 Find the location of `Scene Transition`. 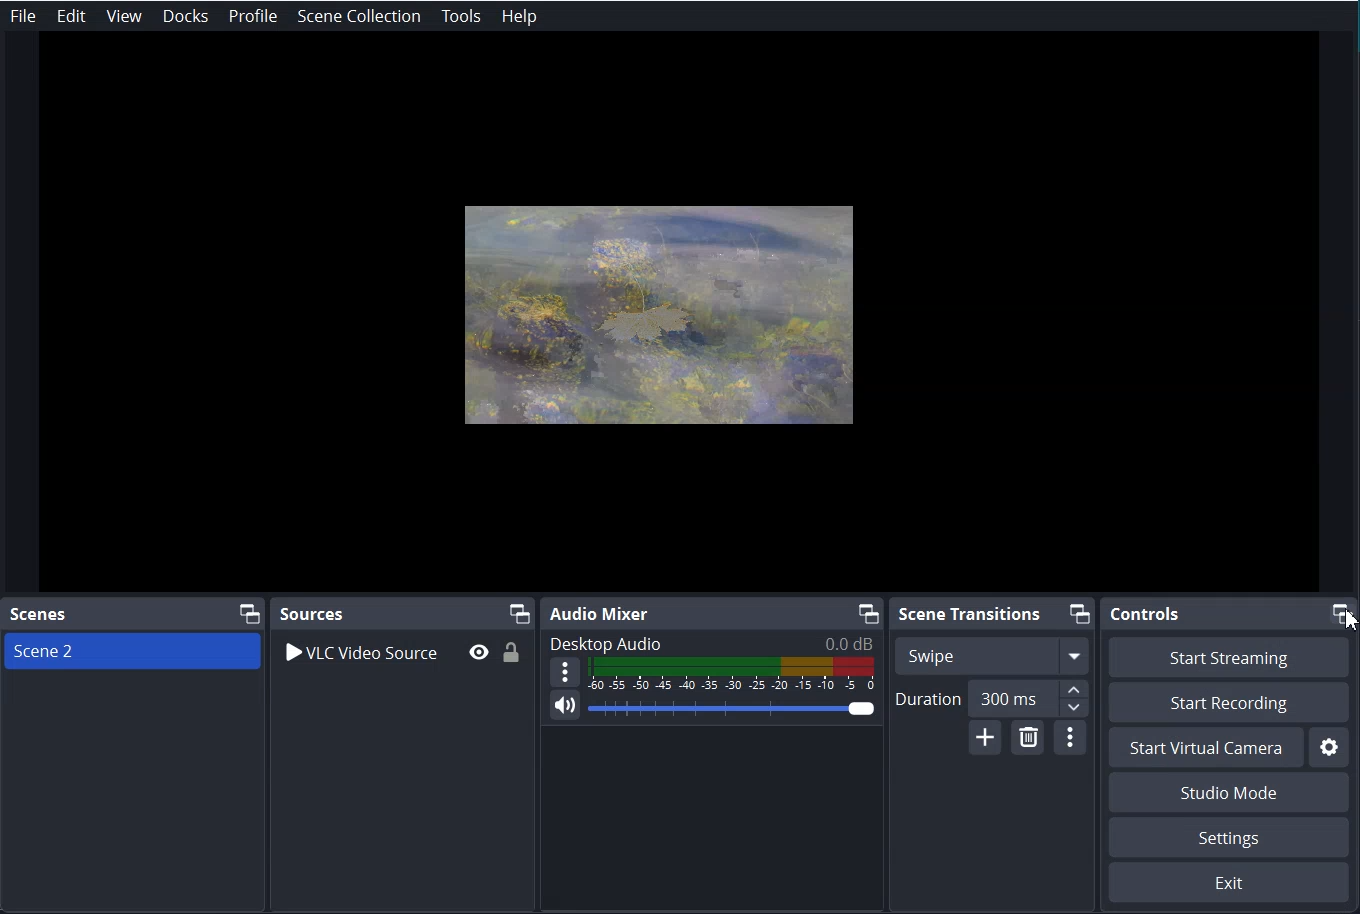

Scene Transition is located at coordinates (970, 614).